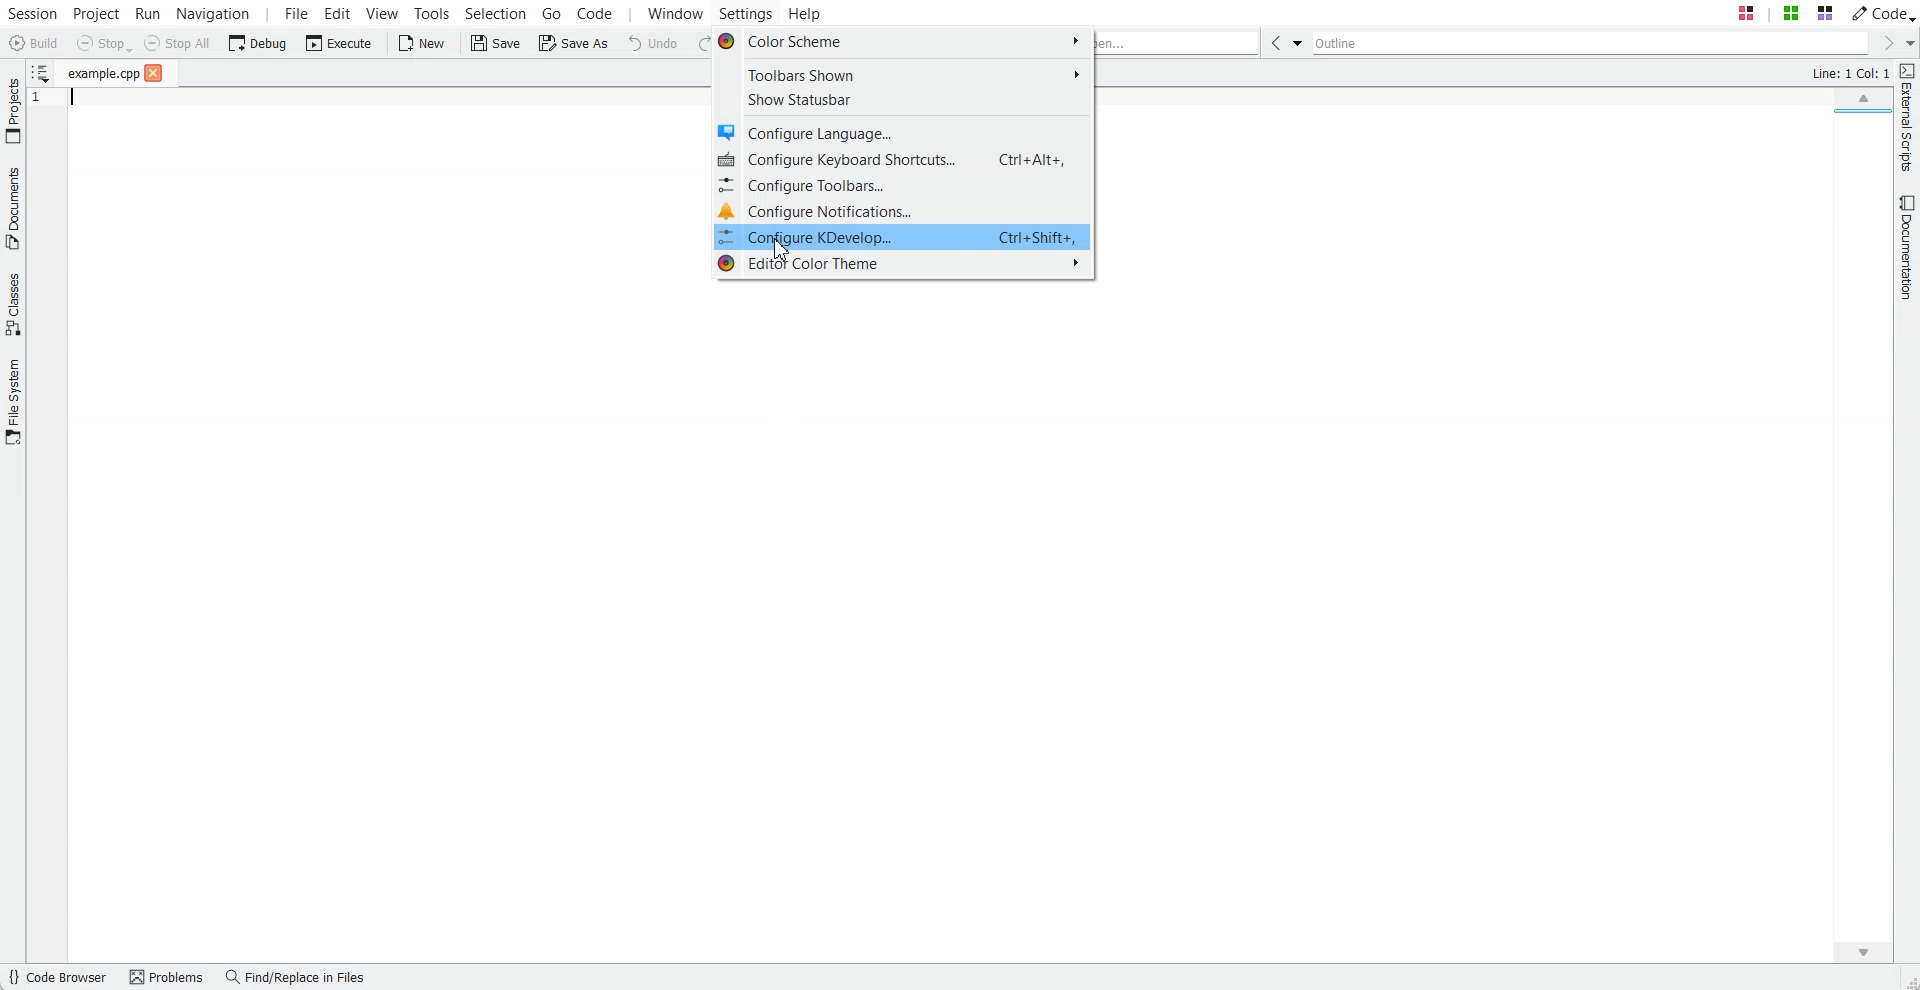  Describe the element at coordinates (904, 131) in the screenshot. I see `Configure Language` at that location.